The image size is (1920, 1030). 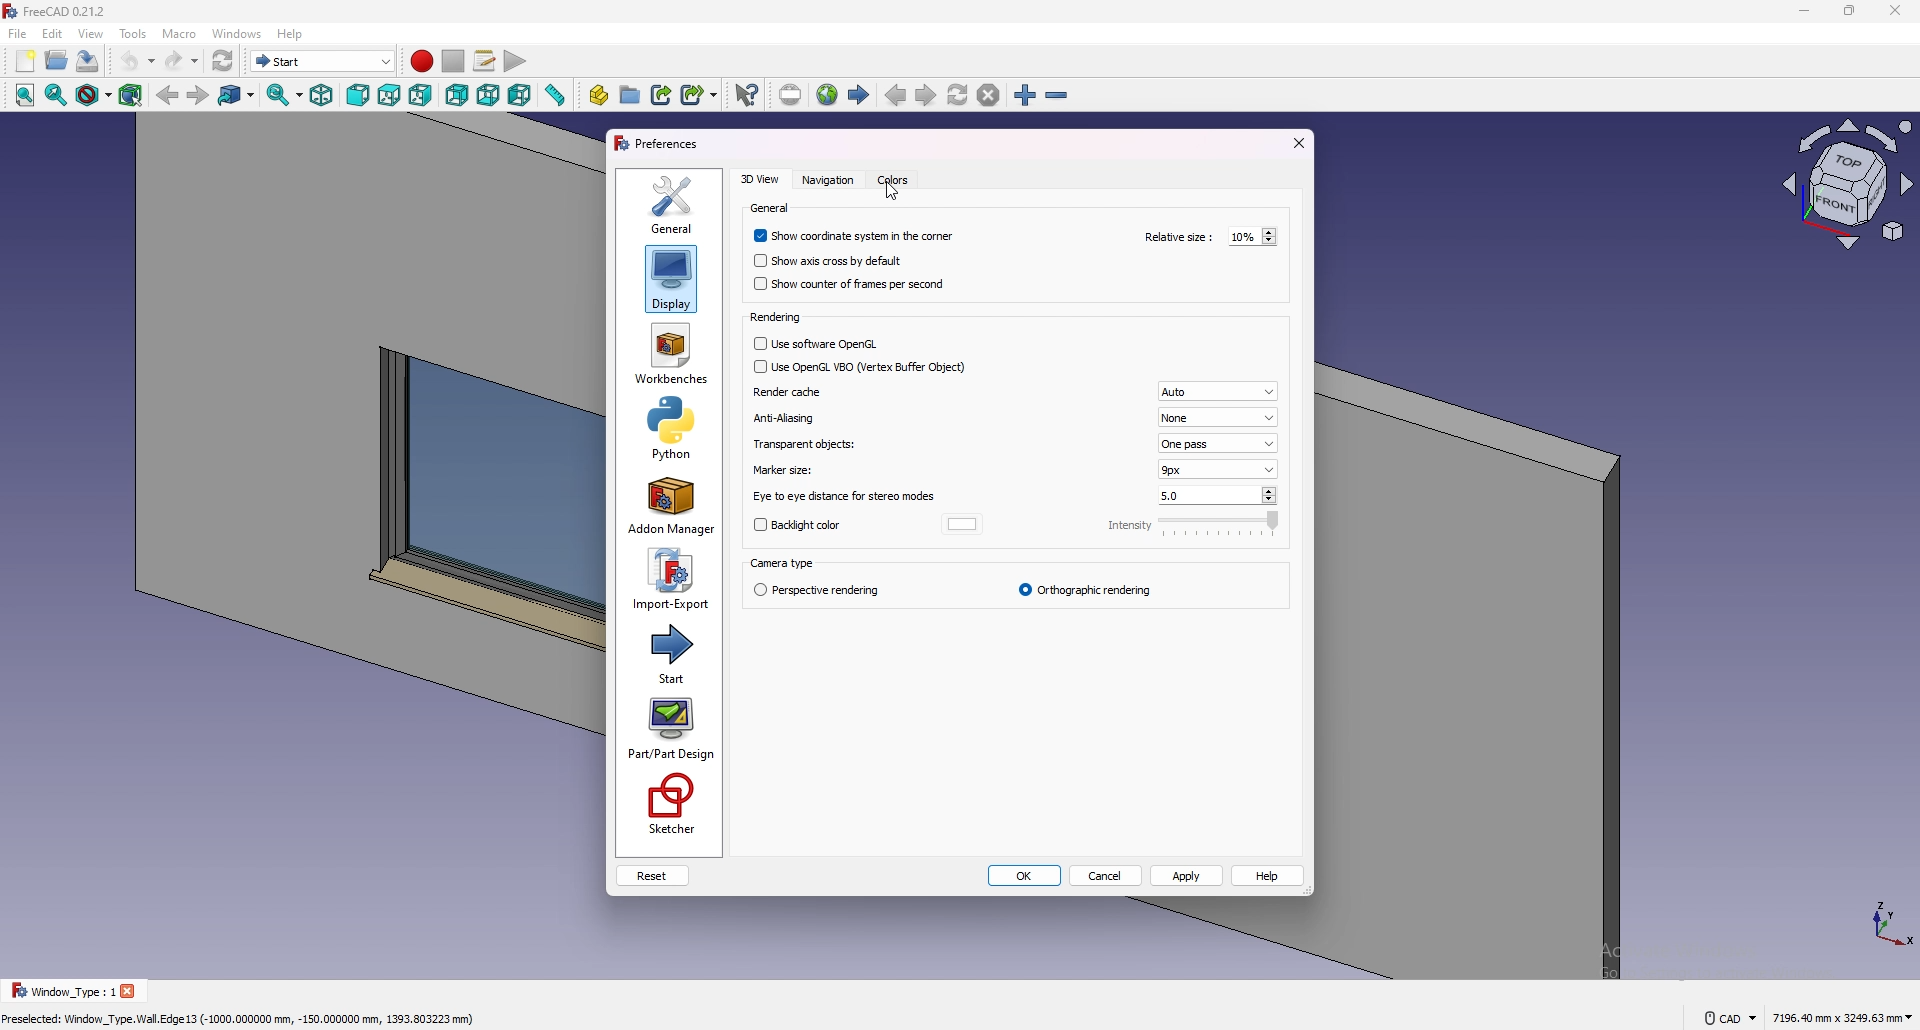 I want to click on reset, so click(x=652, y=876).